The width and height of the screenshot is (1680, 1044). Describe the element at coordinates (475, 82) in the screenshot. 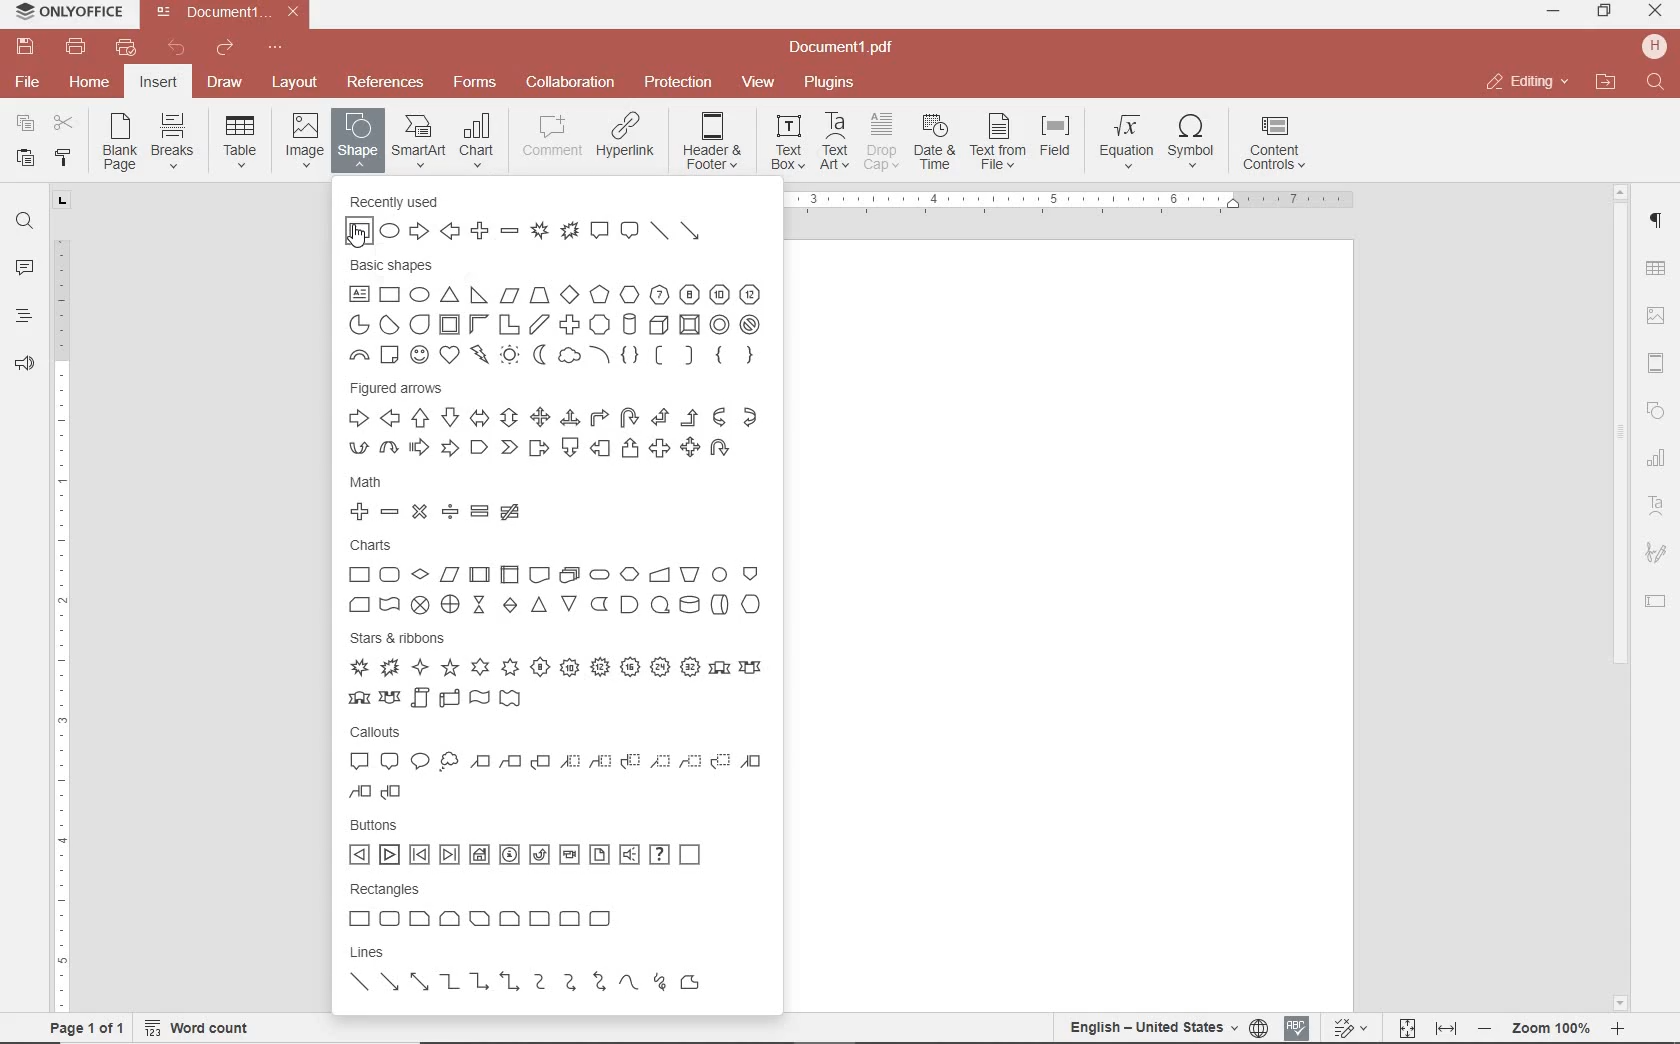

I see `forms` at that location.